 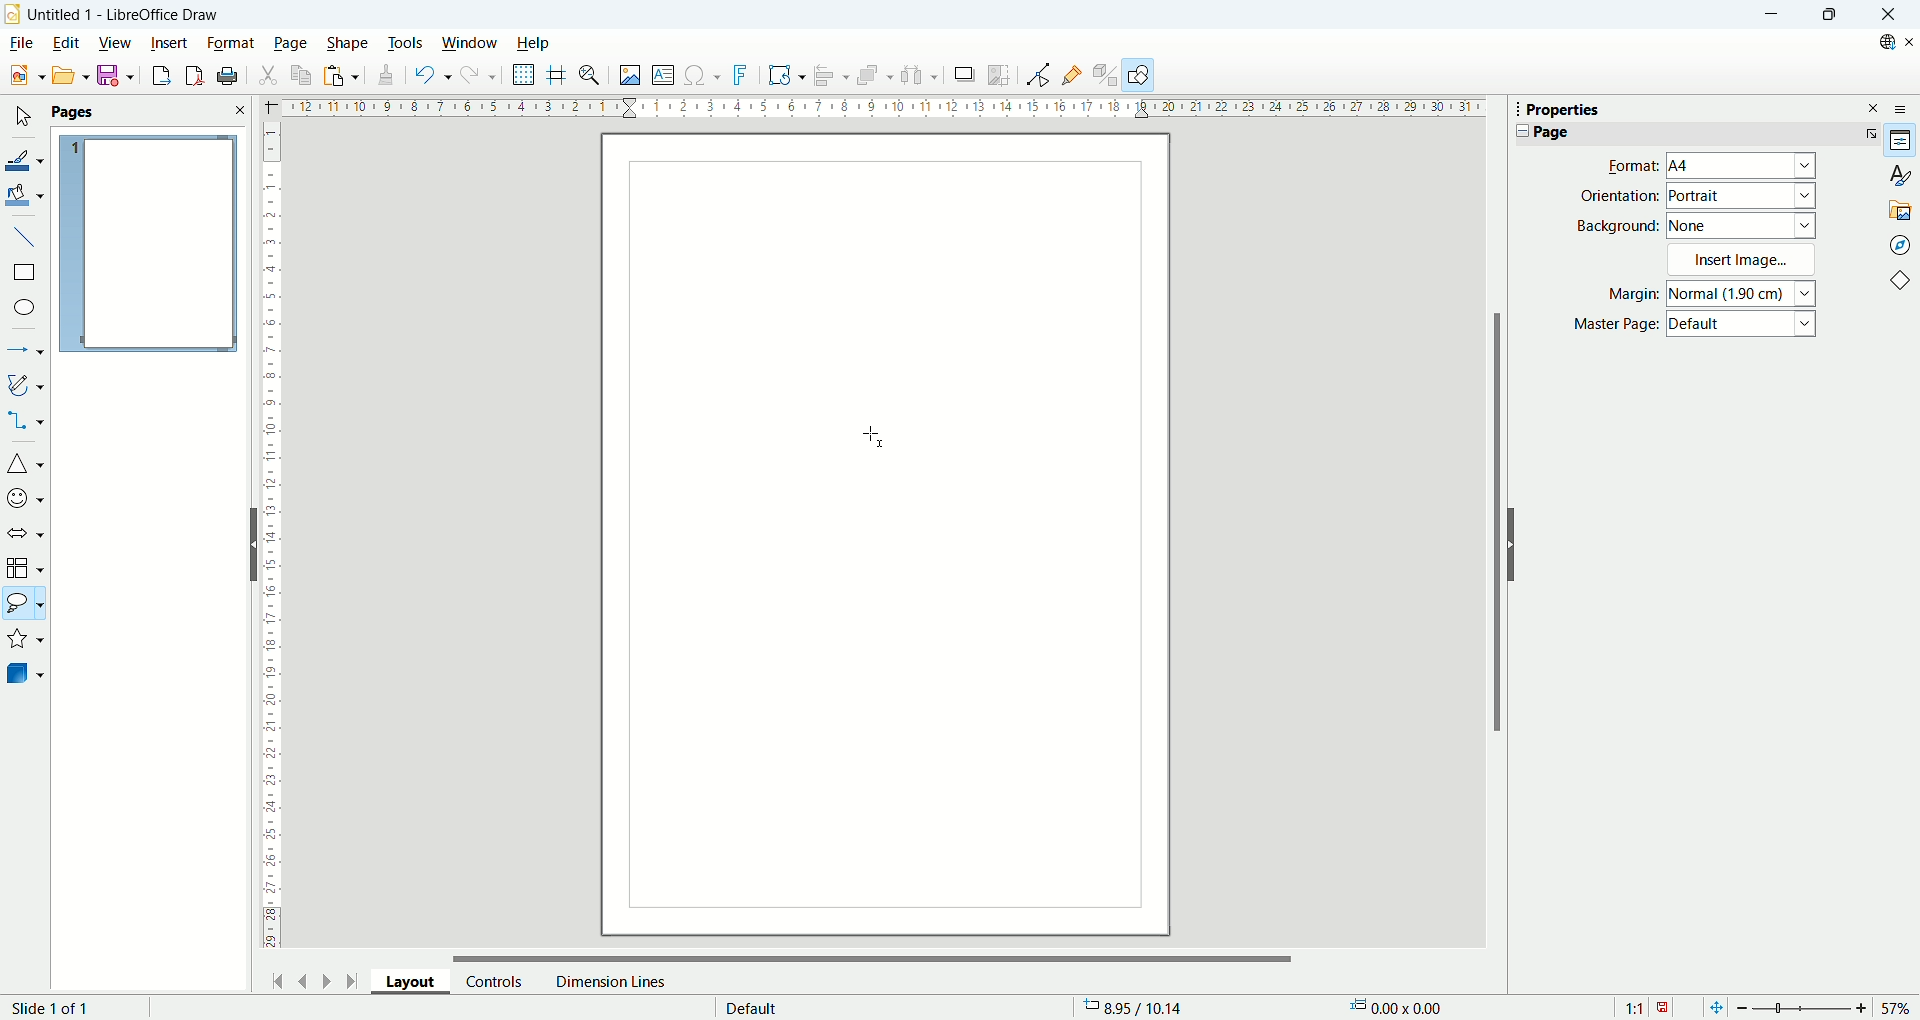 I want to click on solid arrow, so click(x=26, y=531).